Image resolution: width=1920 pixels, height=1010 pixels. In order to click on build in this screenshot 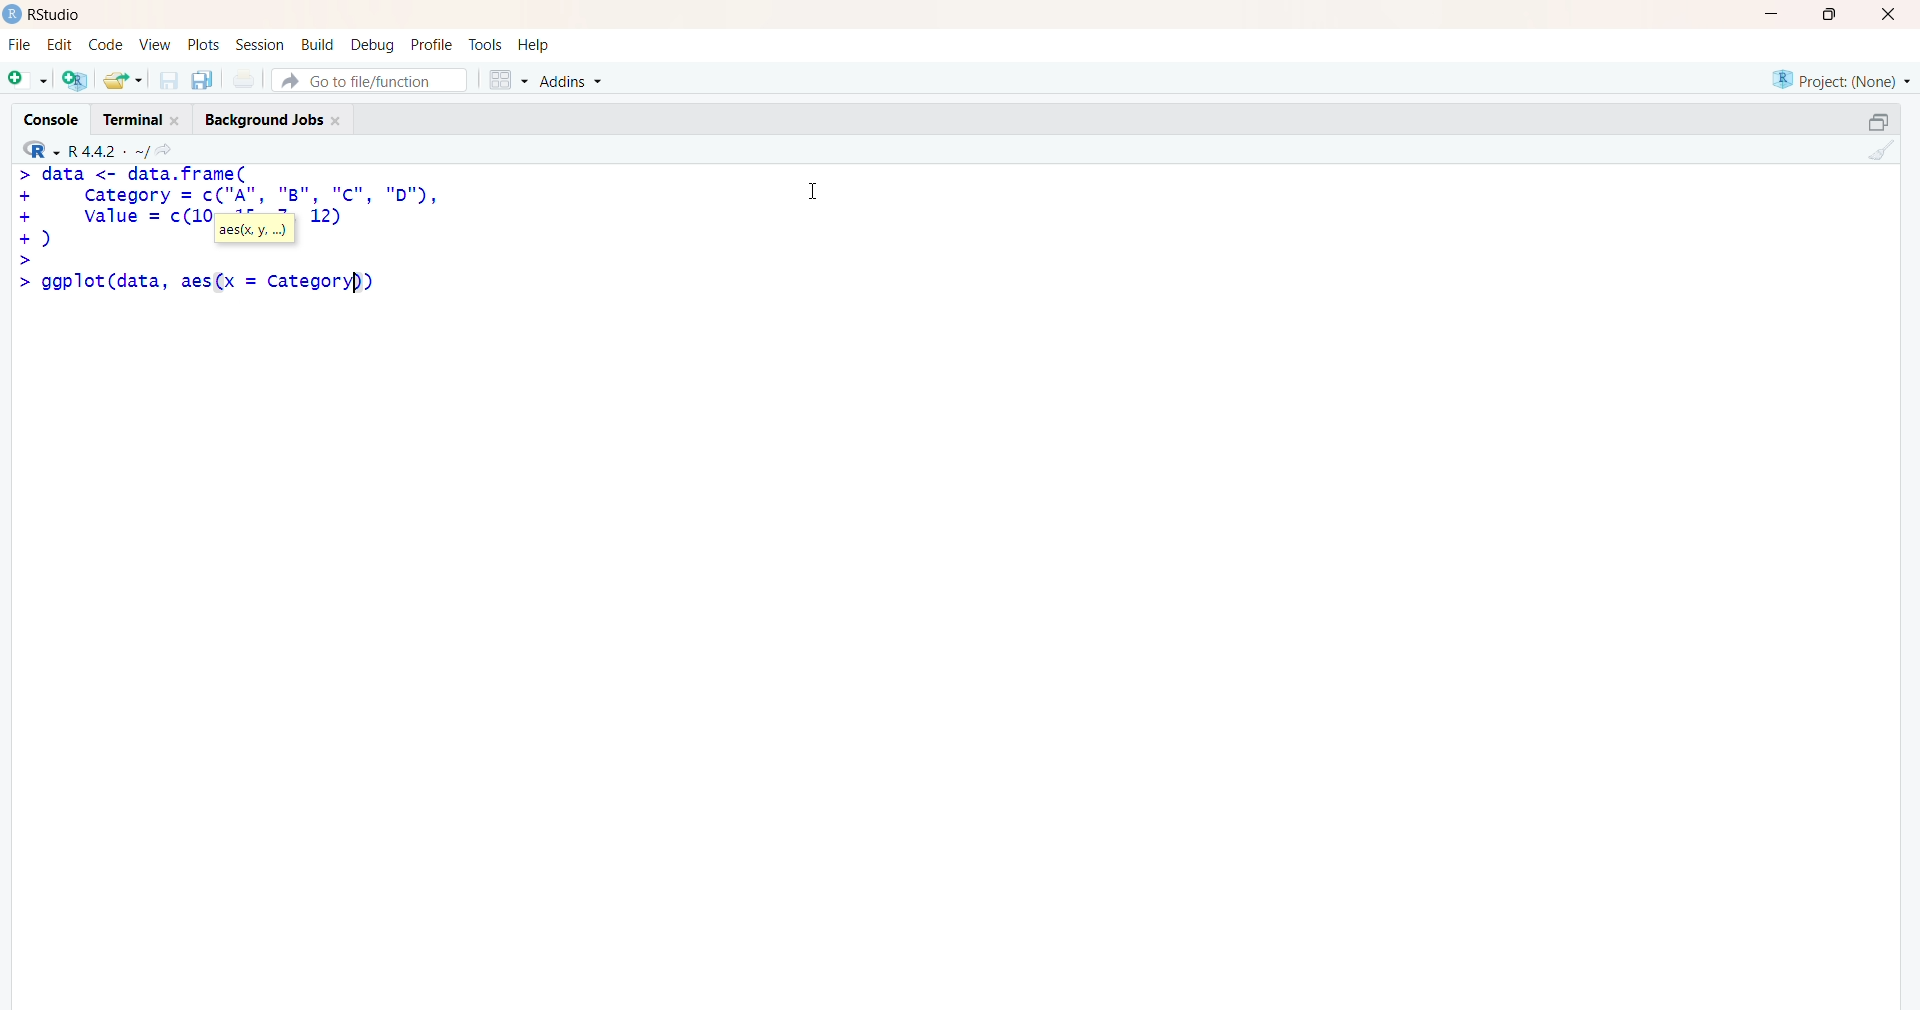, I will do `click(316, 45)`.